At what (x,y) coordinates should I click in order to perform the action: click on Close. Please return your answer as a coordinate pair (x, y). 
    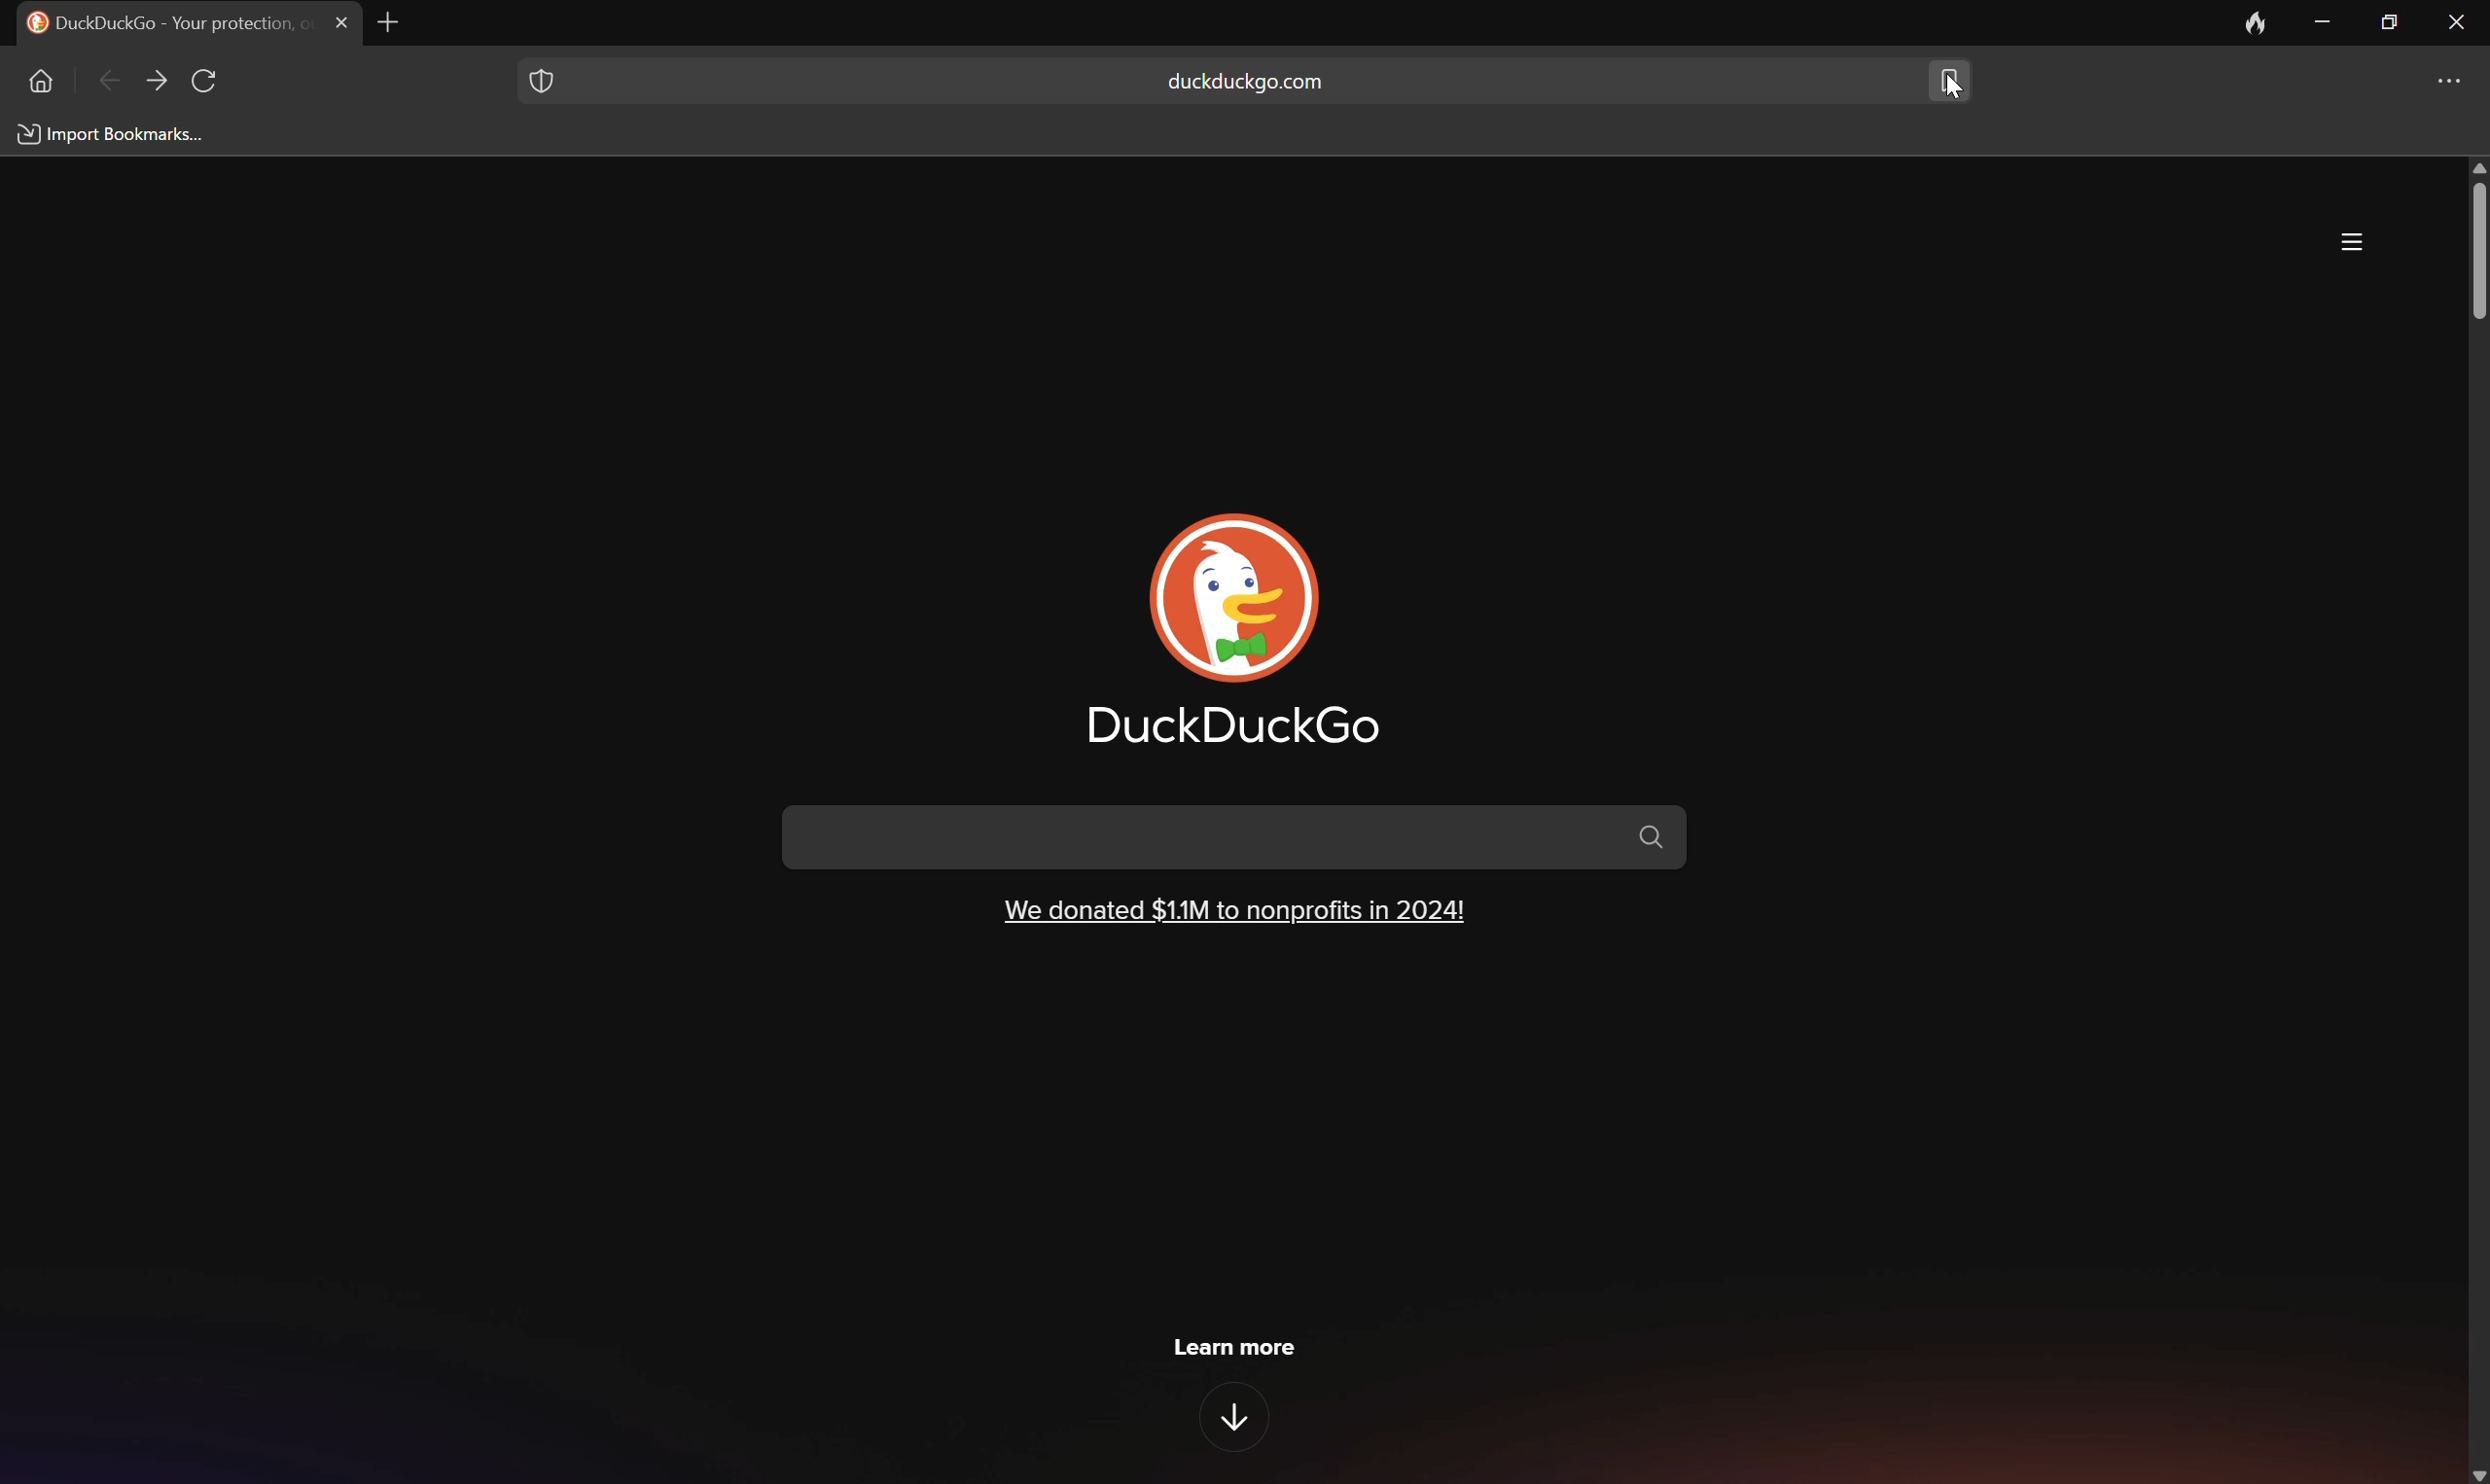
    Looking at the image, I should click on (343, 22).